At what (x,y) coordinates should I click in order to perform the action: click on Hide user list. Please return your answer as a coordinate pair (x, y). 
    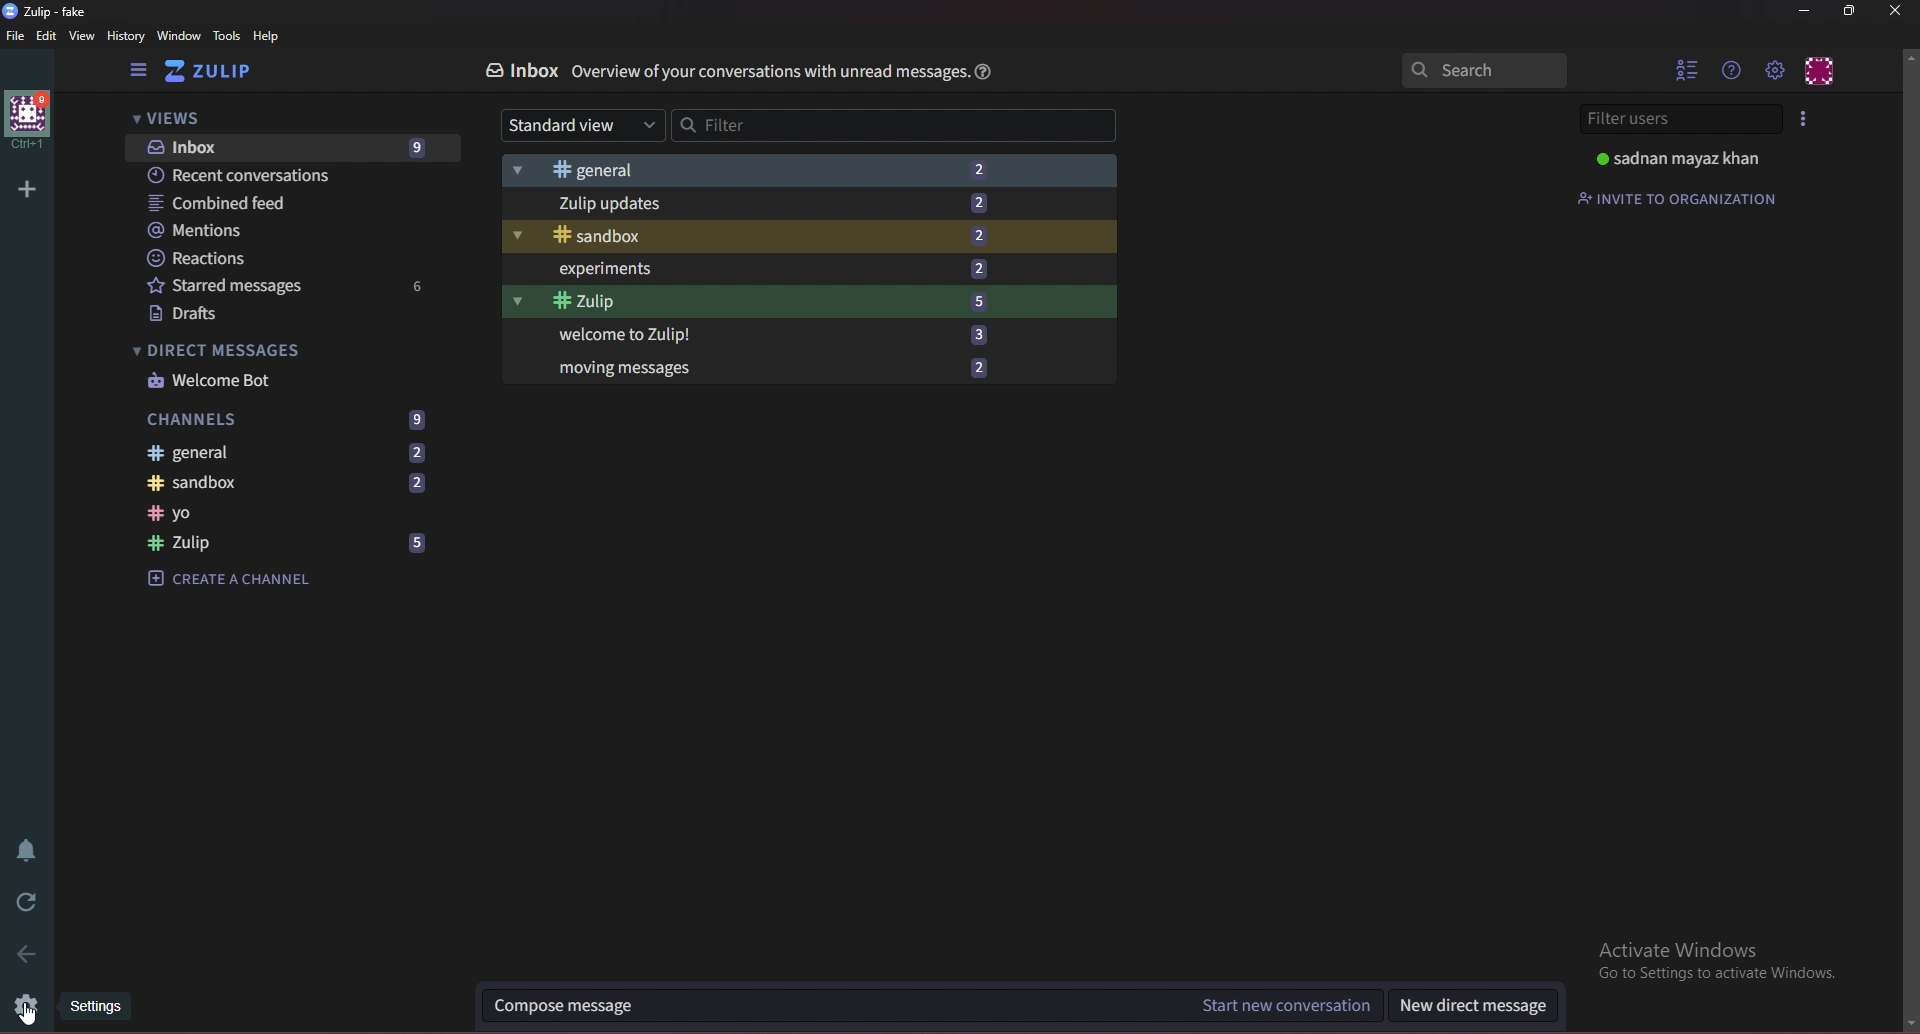
    Looking at the image, I should click on (1688, 68).